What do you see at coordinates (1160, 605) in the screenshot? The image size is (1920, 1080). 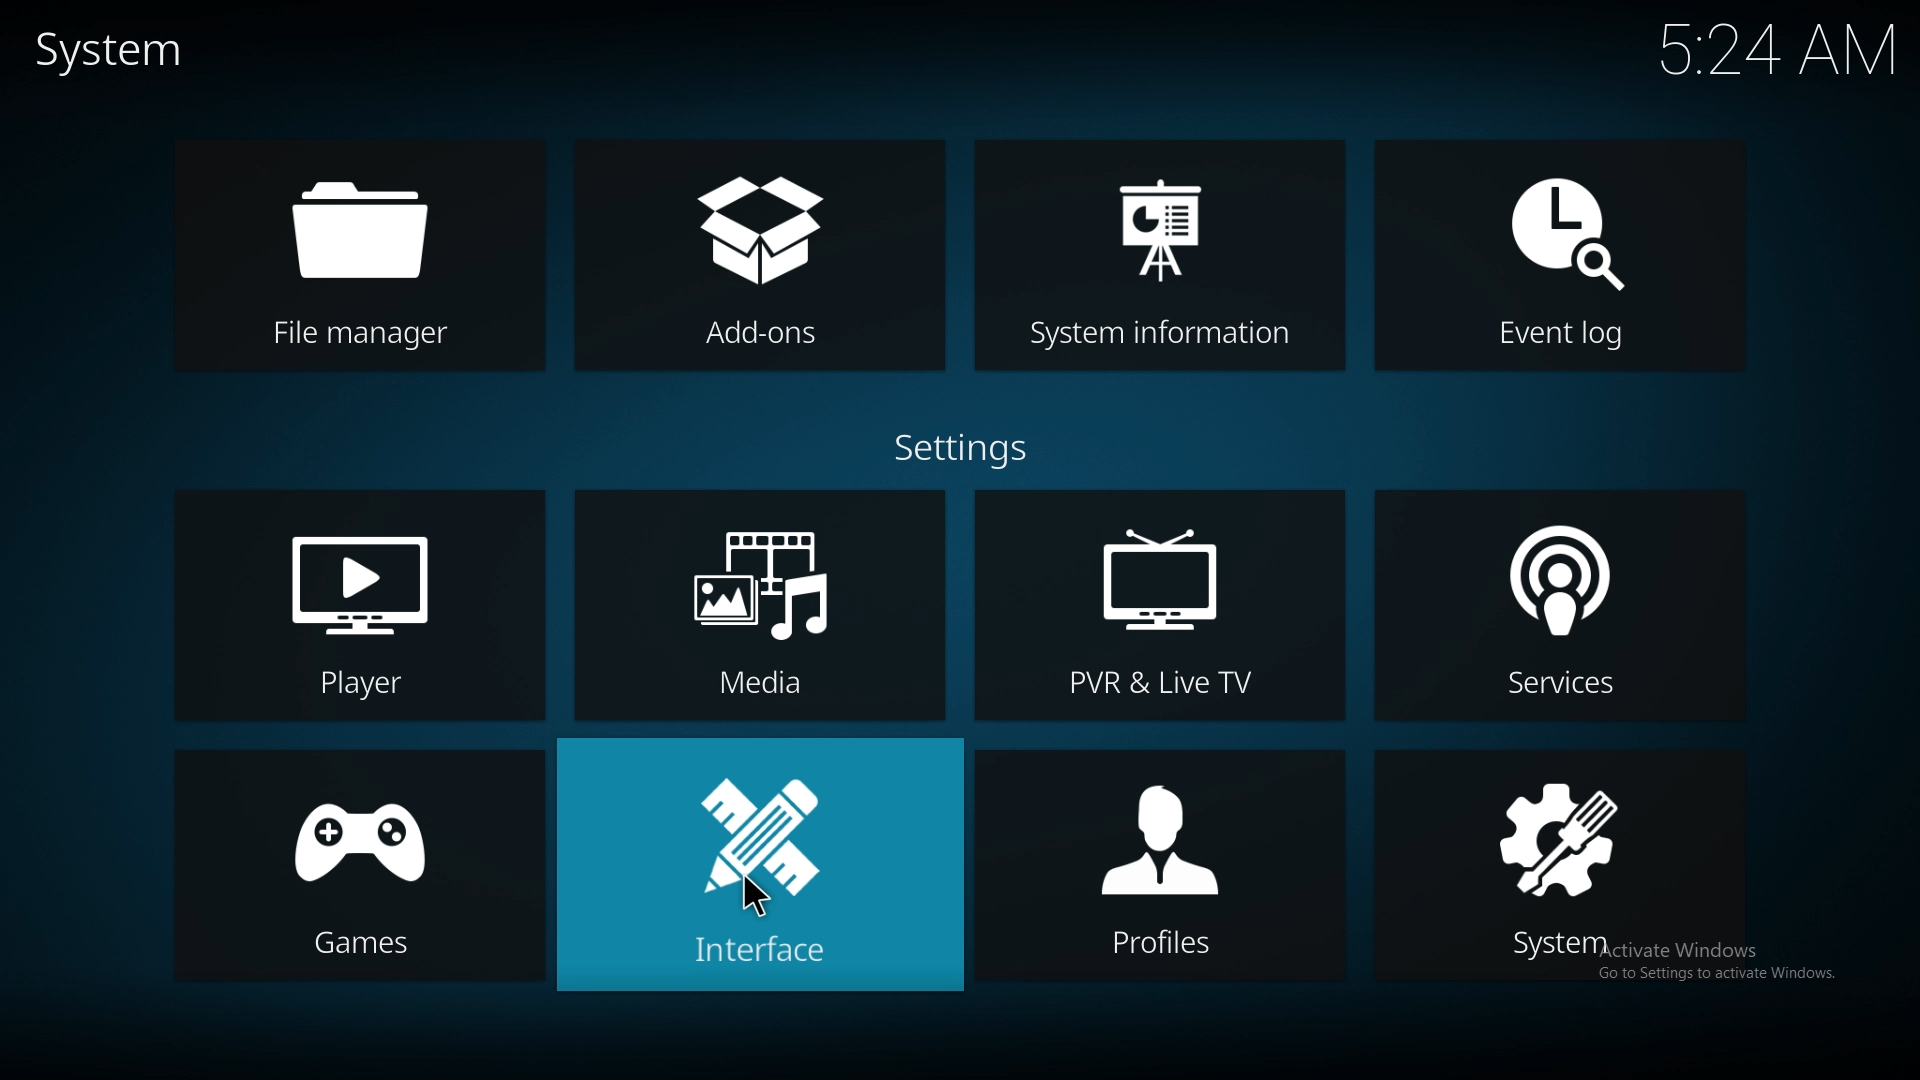 I see `pvr and live tv` at bounding box center [1160, 605].